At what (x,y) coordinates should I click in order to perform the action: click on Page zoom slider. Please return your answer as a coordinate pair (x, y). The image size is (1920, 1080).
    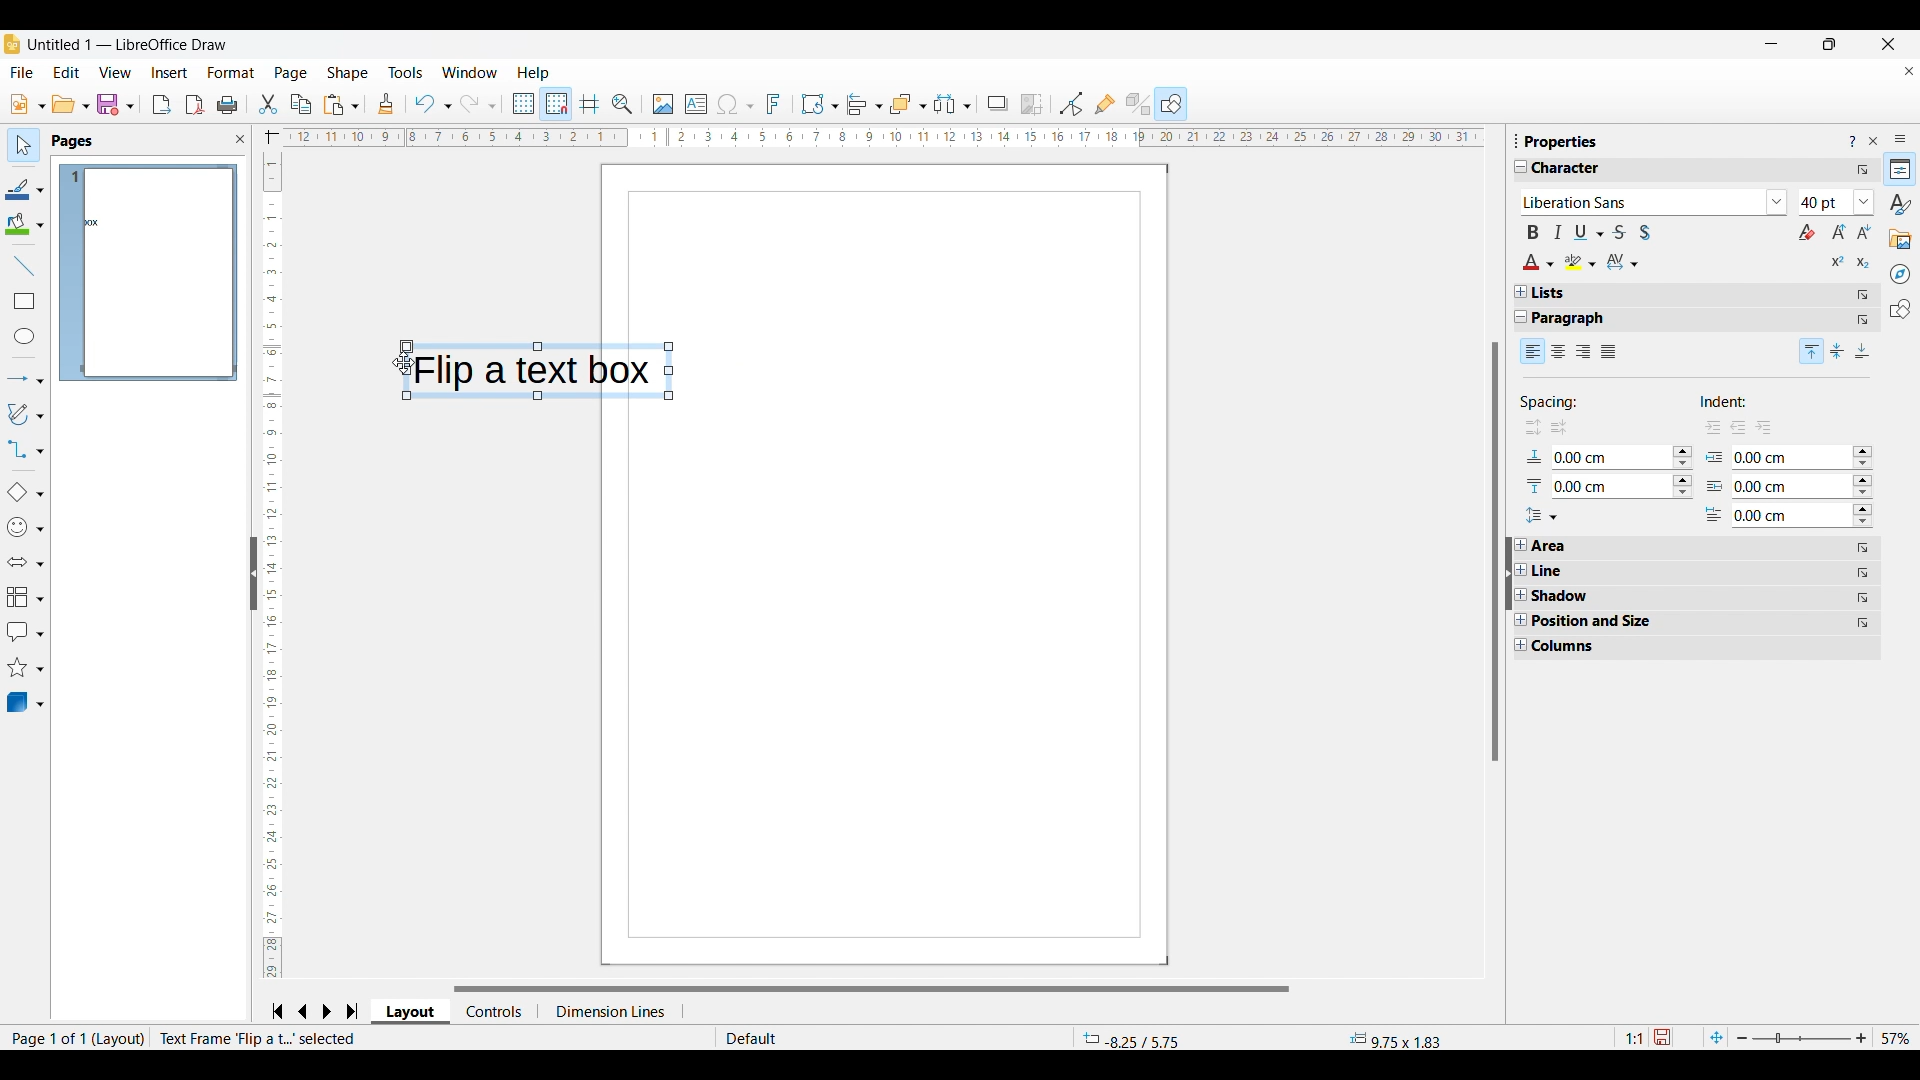
    Looking at the image, I should click on (1802, 1038).